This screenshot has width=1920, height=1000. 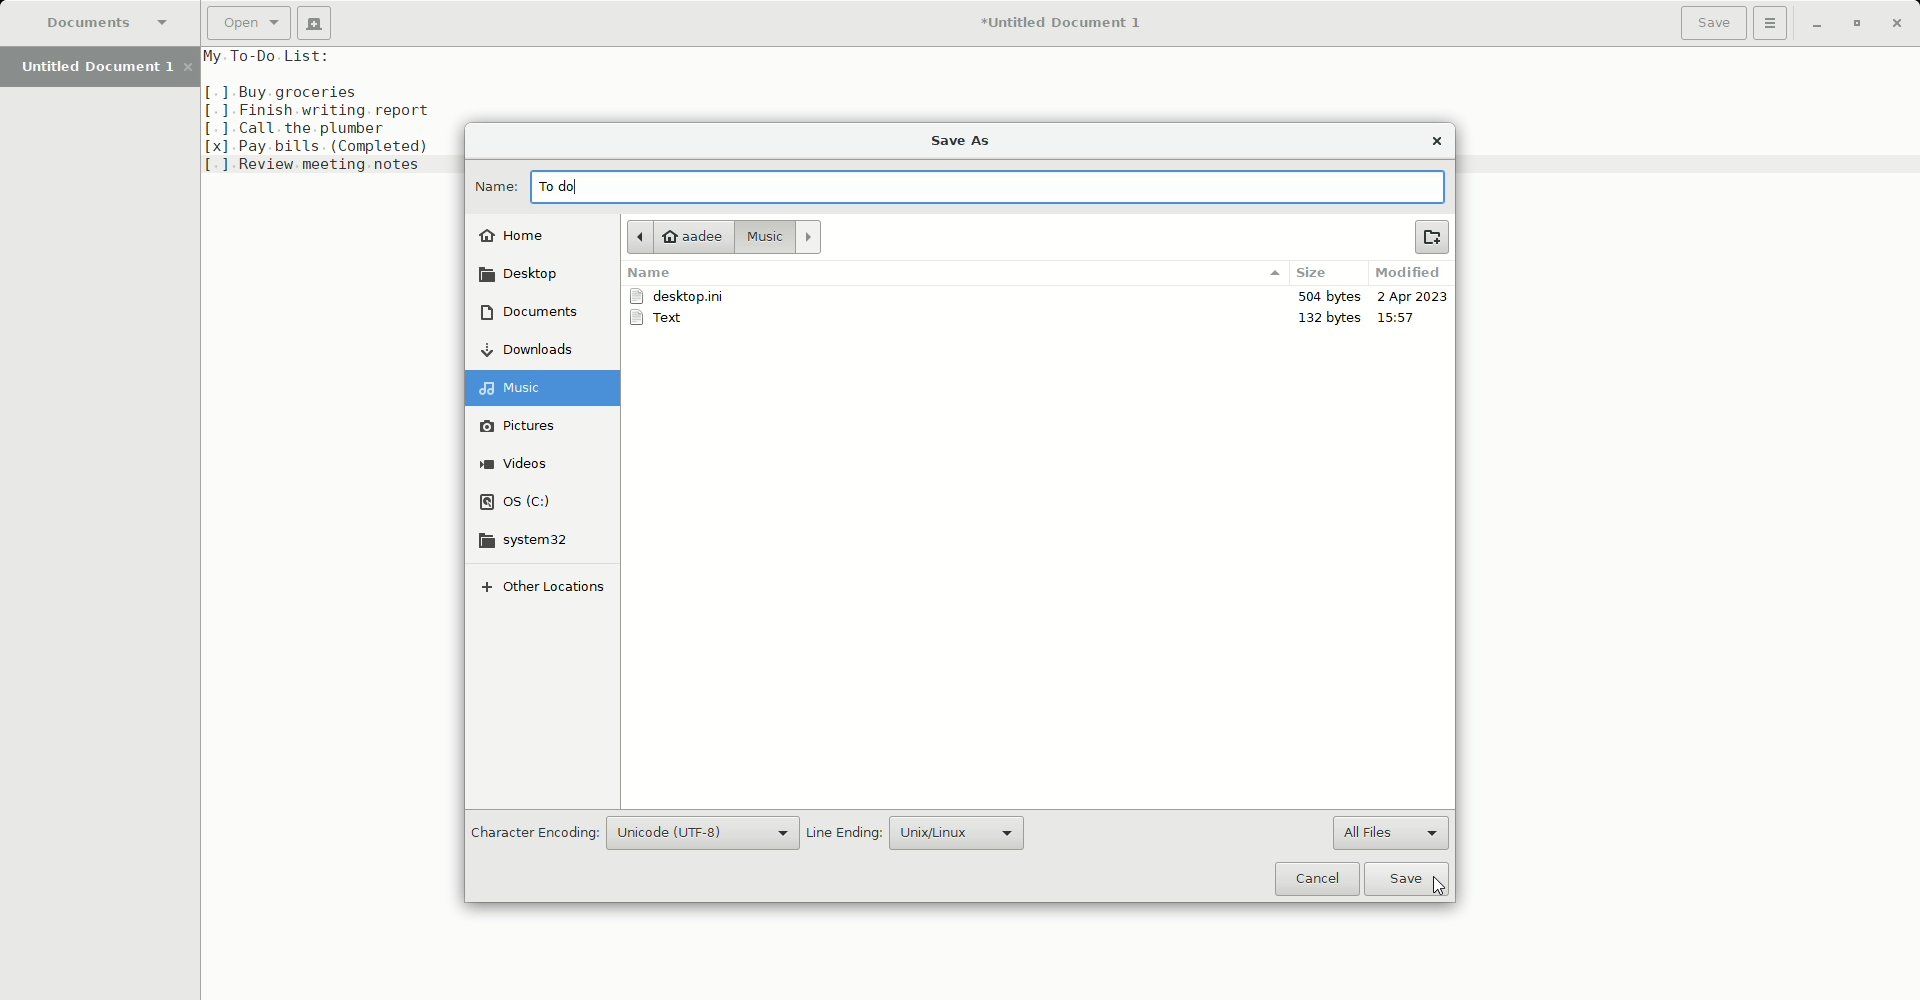 What do you see at coordinates (530, 315) in the screenshot?
I see `Documents` at bounding box center [530, 315].